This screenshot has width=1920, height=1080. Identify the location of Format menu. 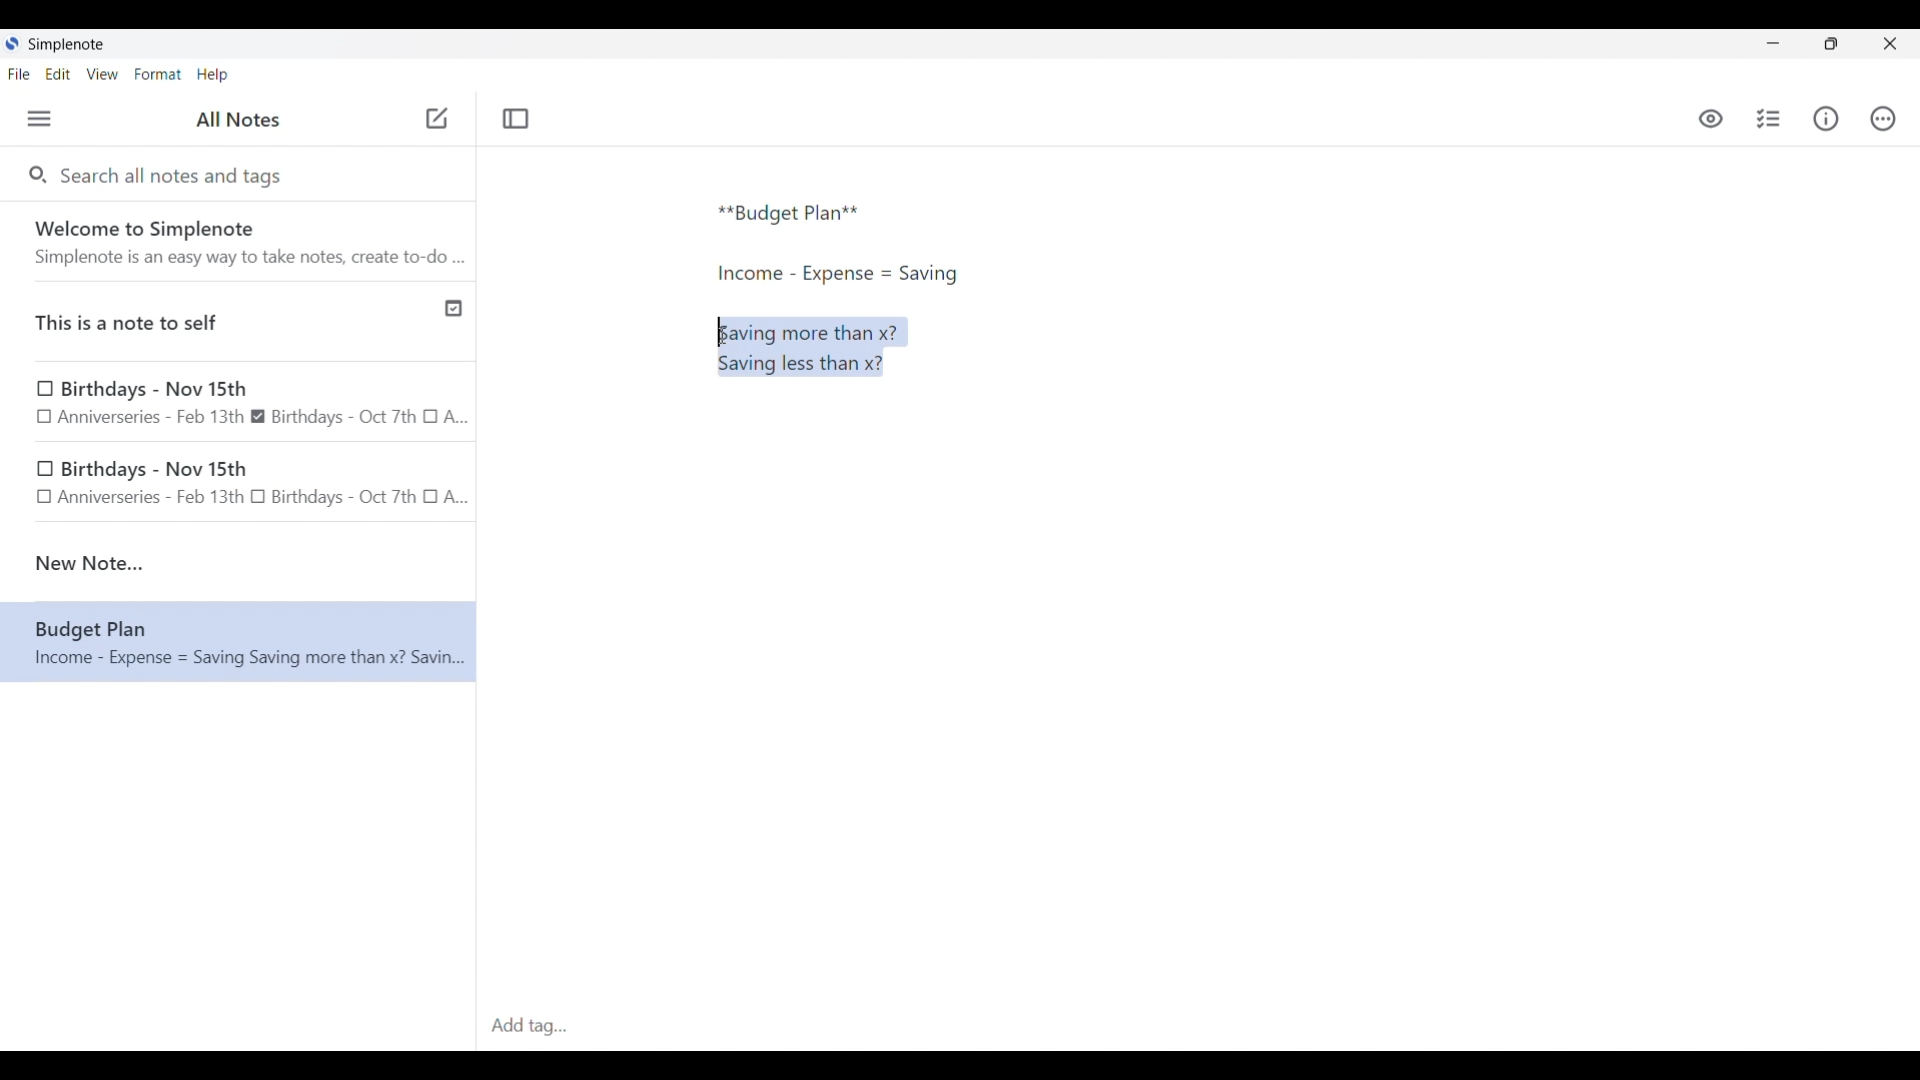
(158, 74).